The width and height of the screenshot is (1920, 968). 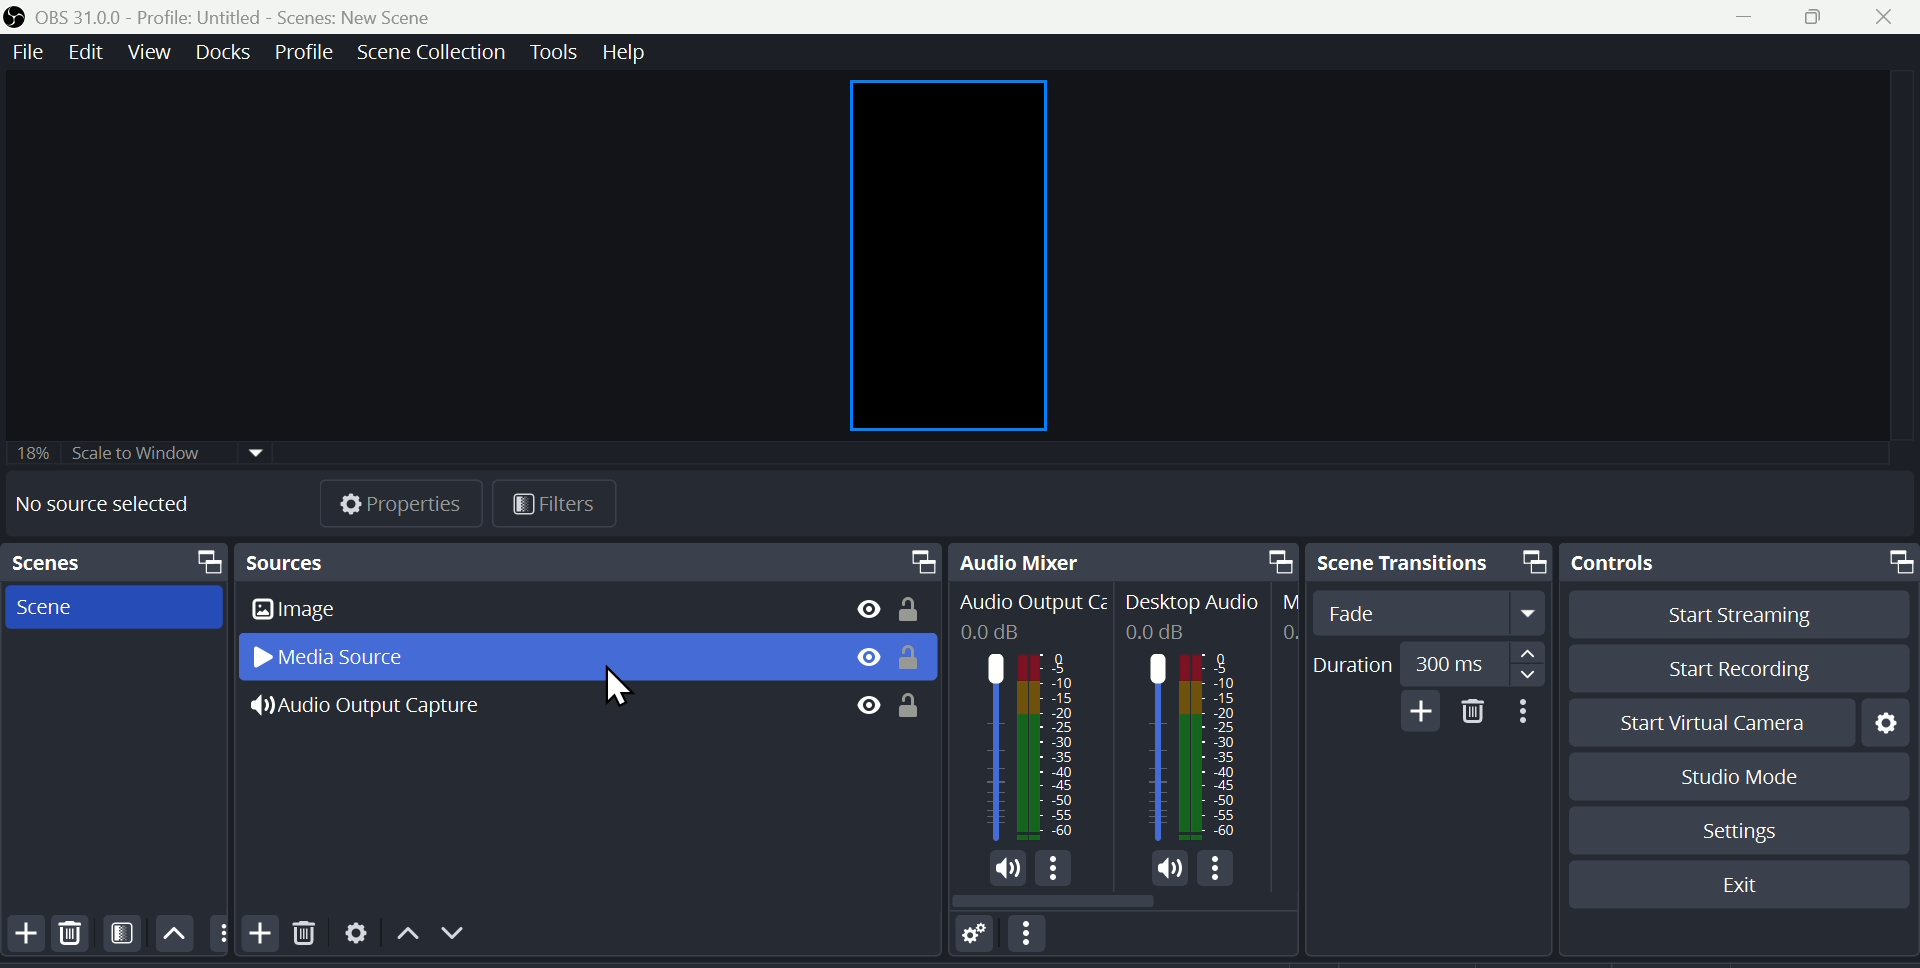 I want to click on More options, so click(x=1525, y=711).